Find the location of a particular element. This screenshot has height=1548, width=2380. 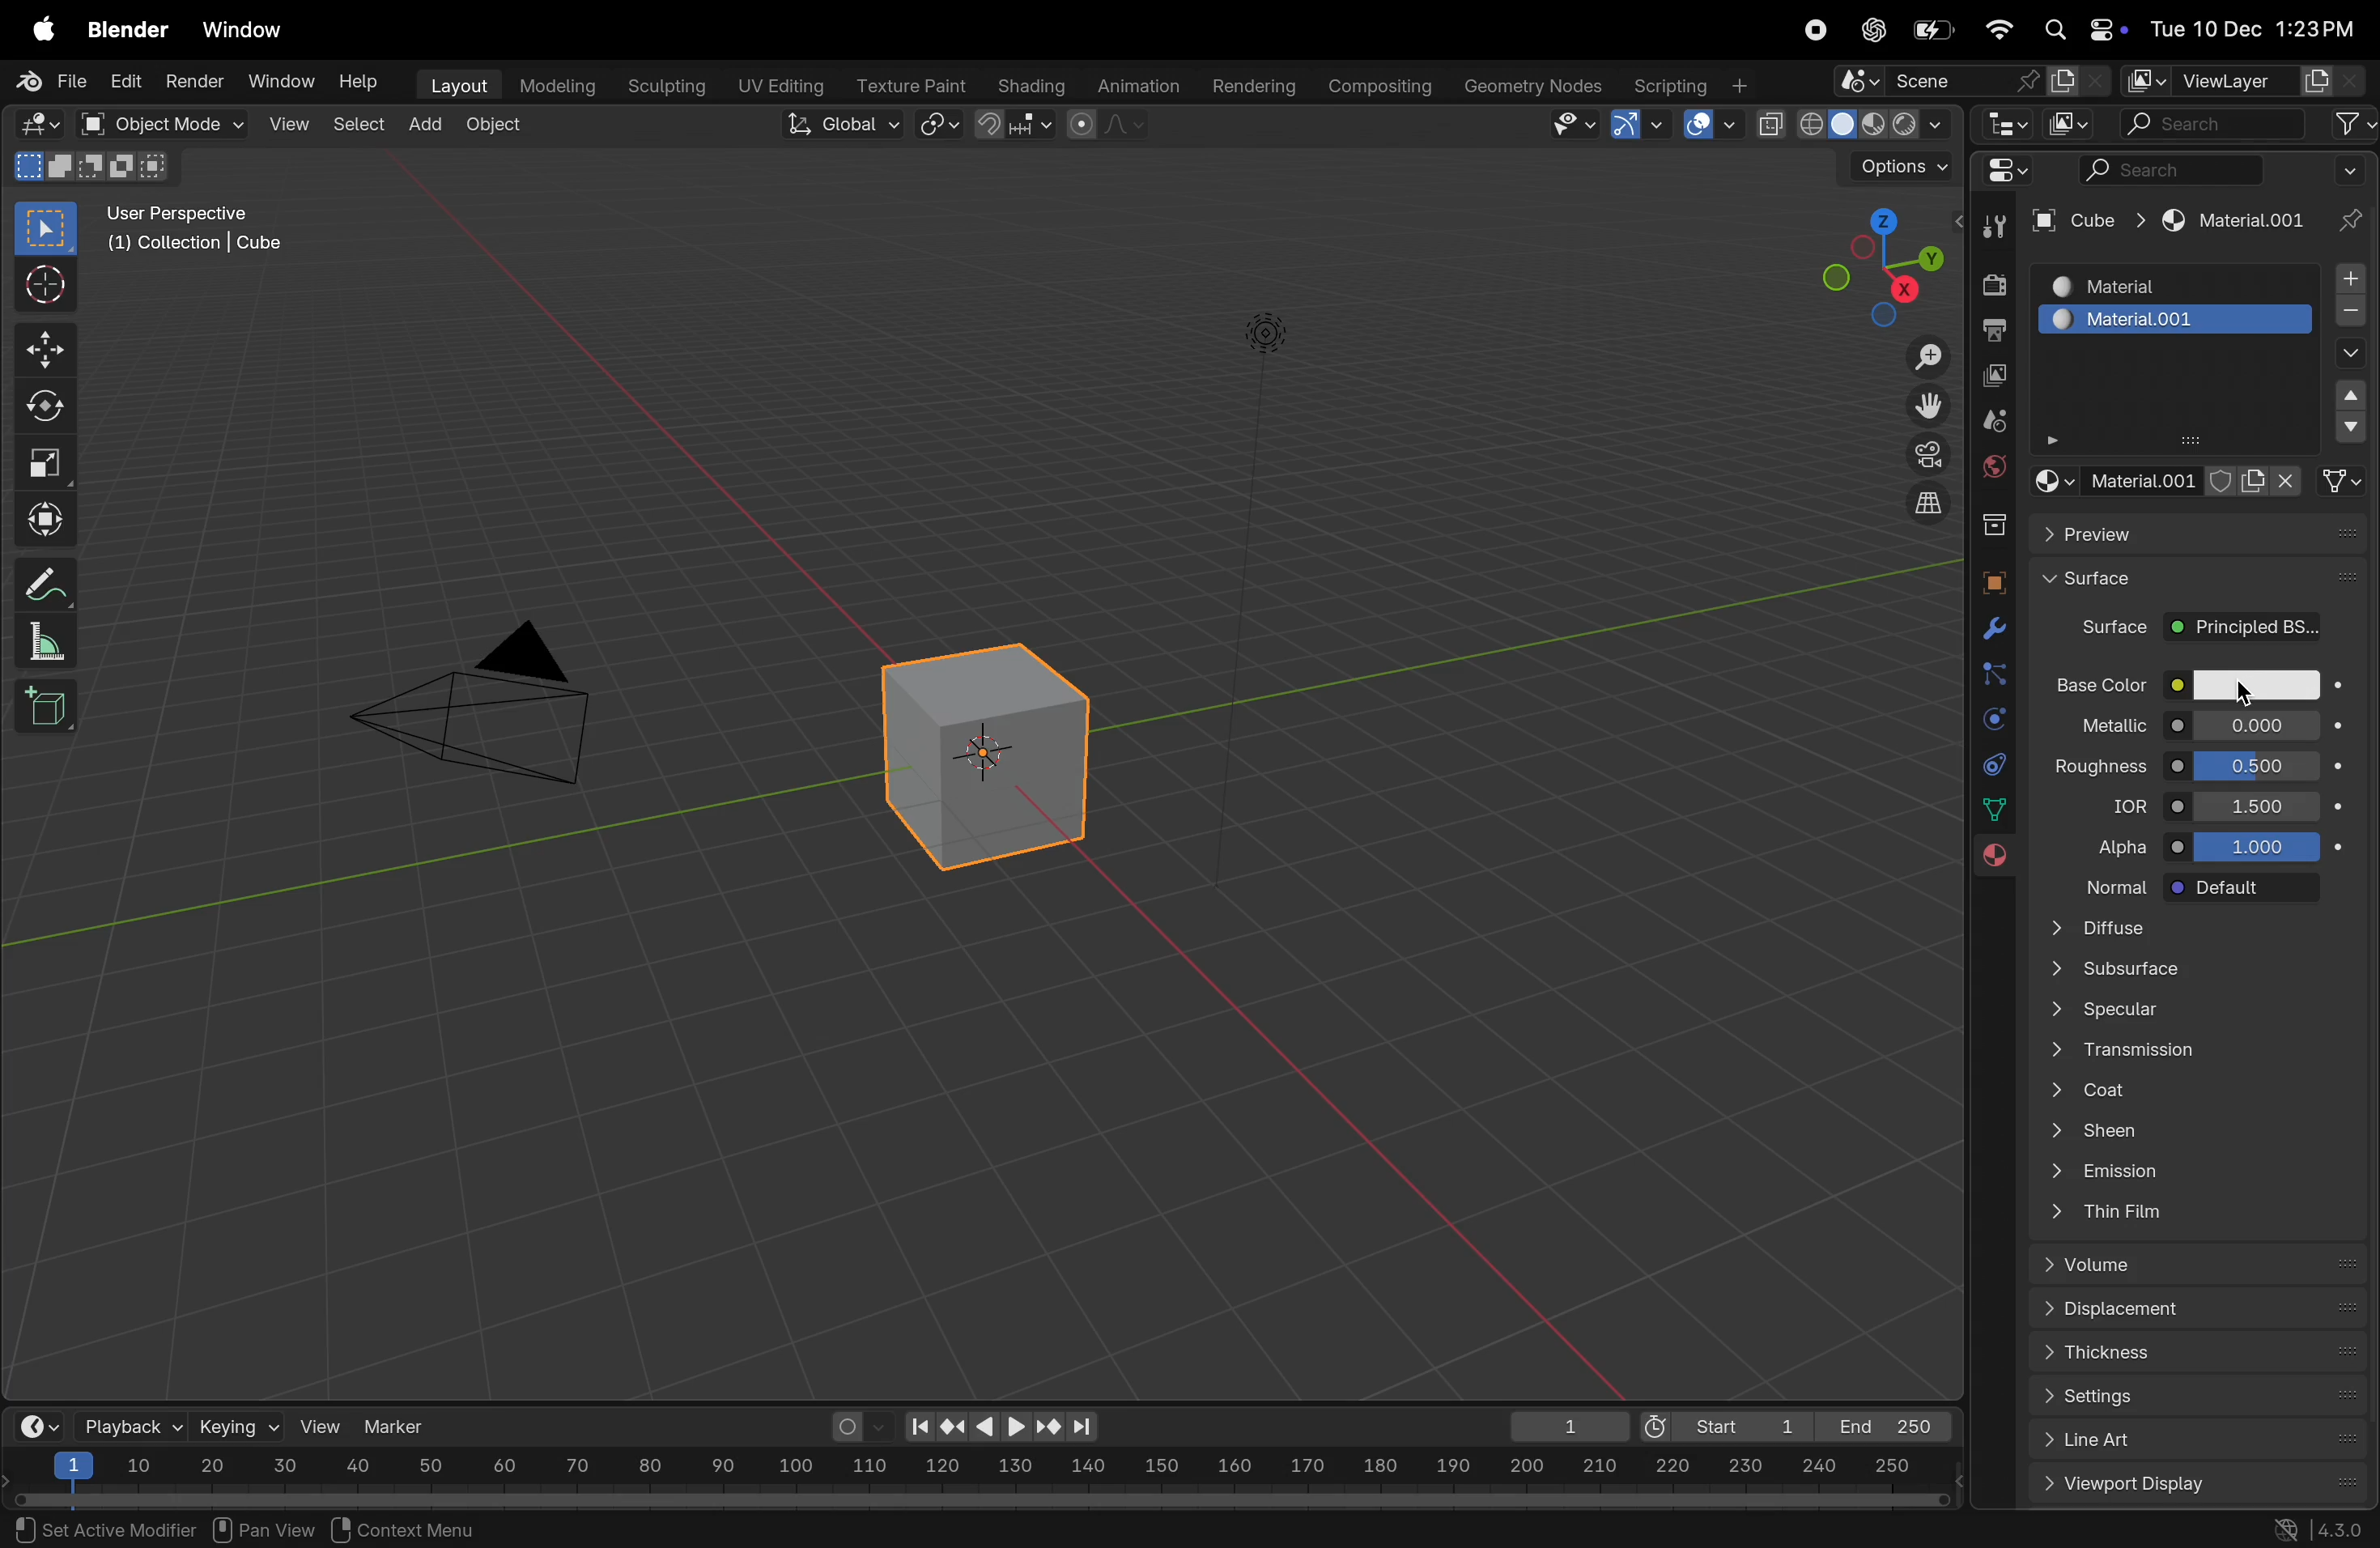

proportional editing objects is located at coordinates (1110, 127).